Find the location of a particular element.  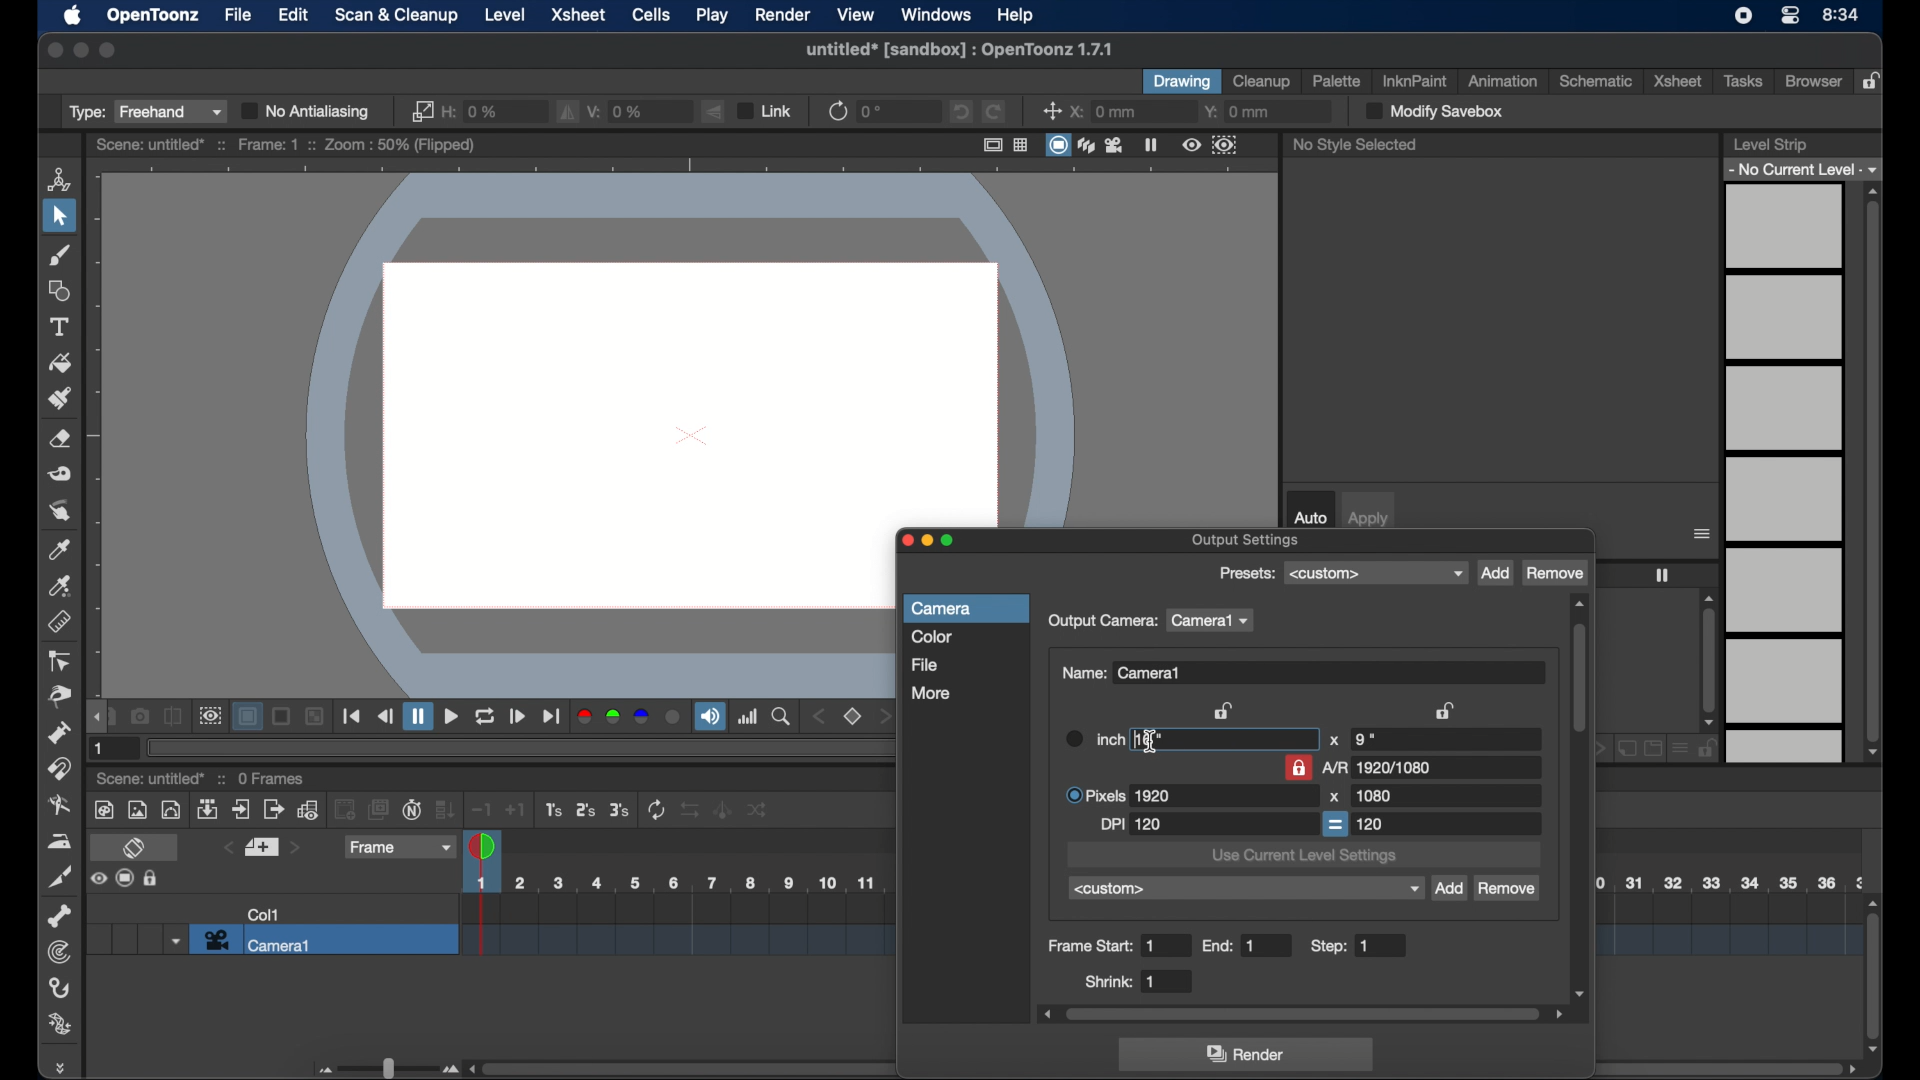

magnet tool is located at coordinates (61, 768).